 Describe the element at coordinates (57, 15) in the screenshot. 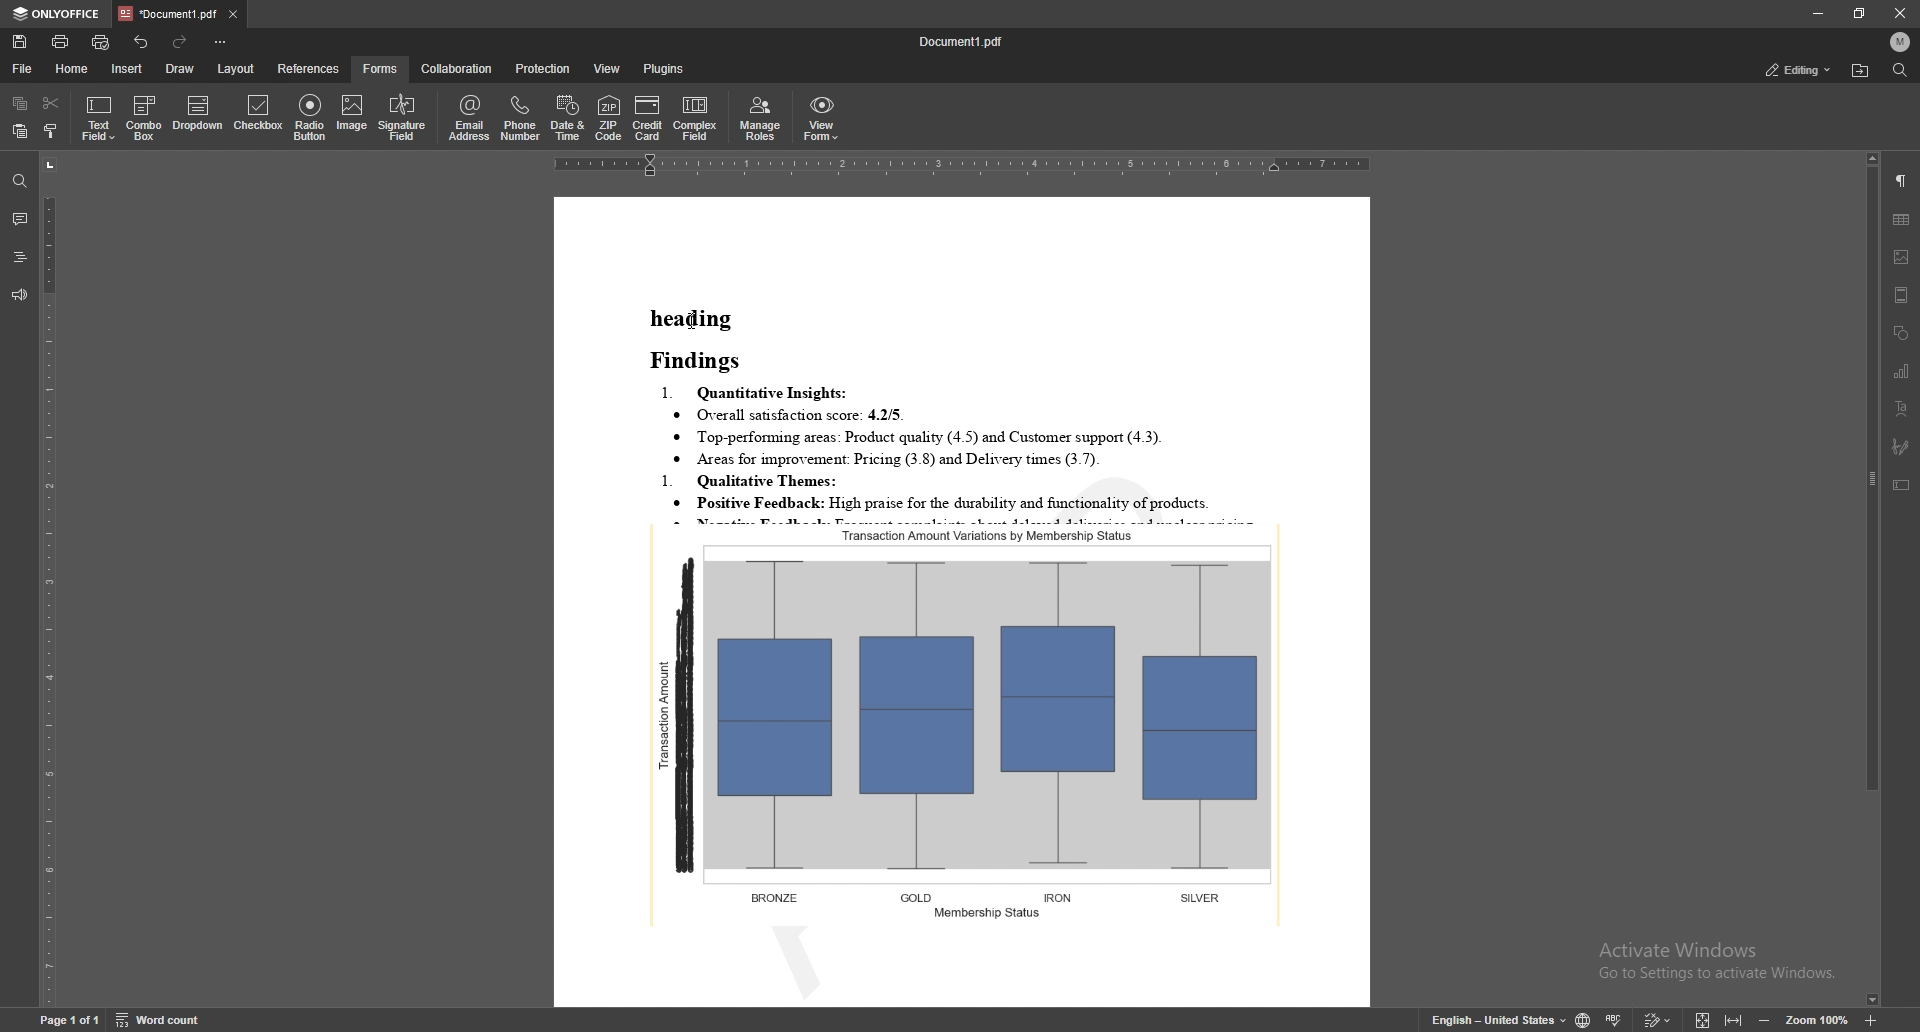

I see `onlyoffice` at that location.